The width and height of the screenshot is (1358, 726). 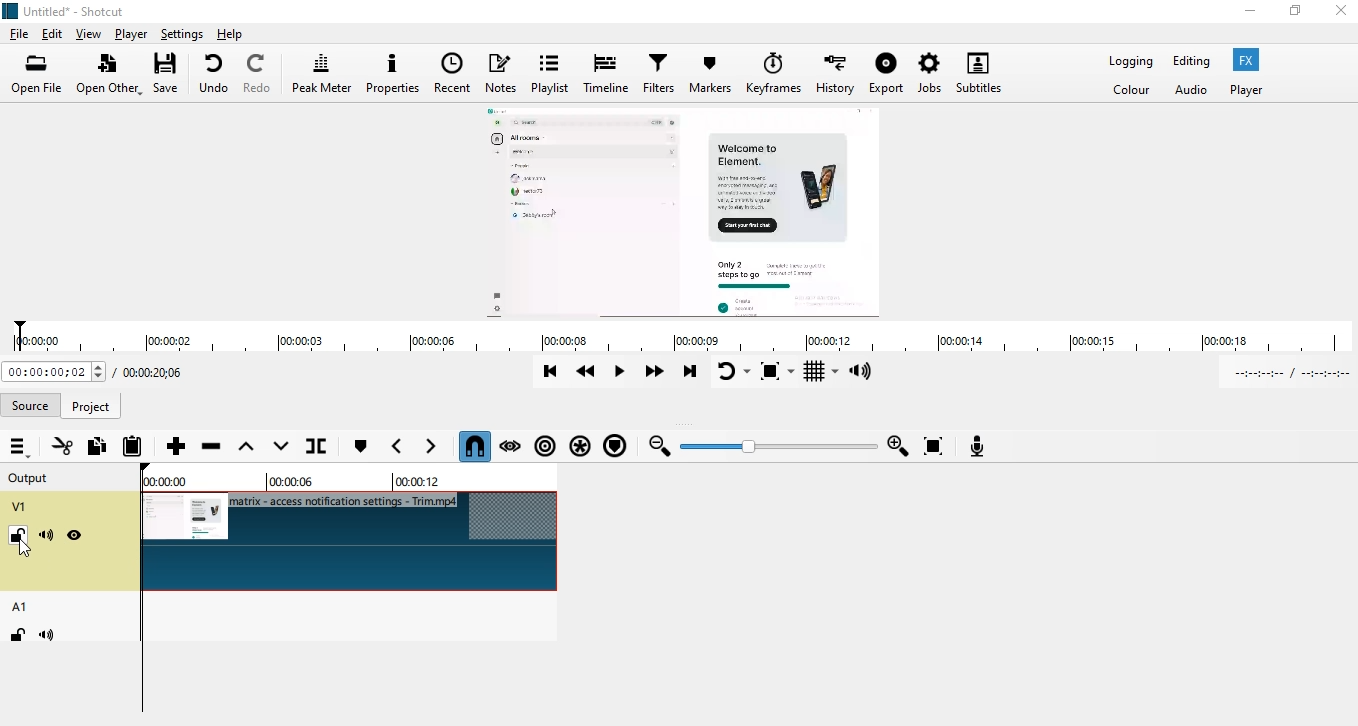 I want to click on peak meter, so click(x=321, y=71).